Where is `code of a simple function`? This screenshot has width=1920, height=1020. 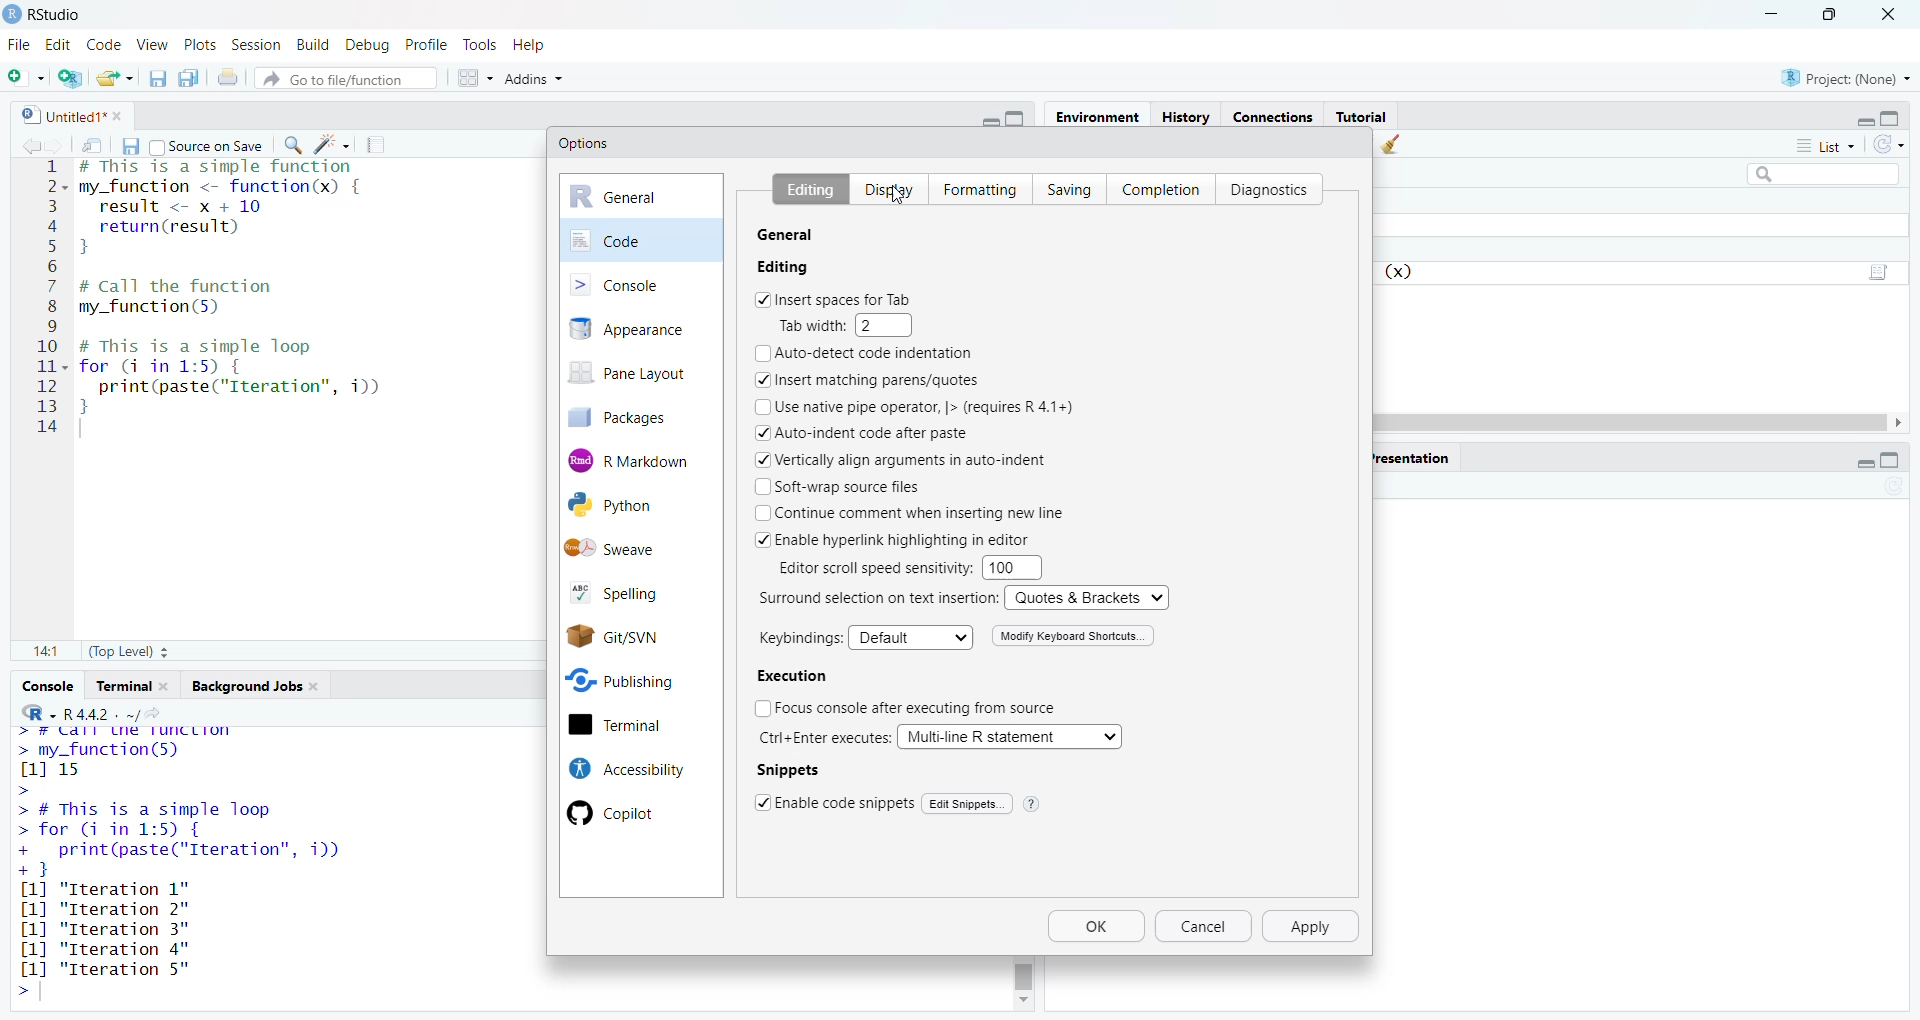
code of a simple function is located at coordinates (248, 209).